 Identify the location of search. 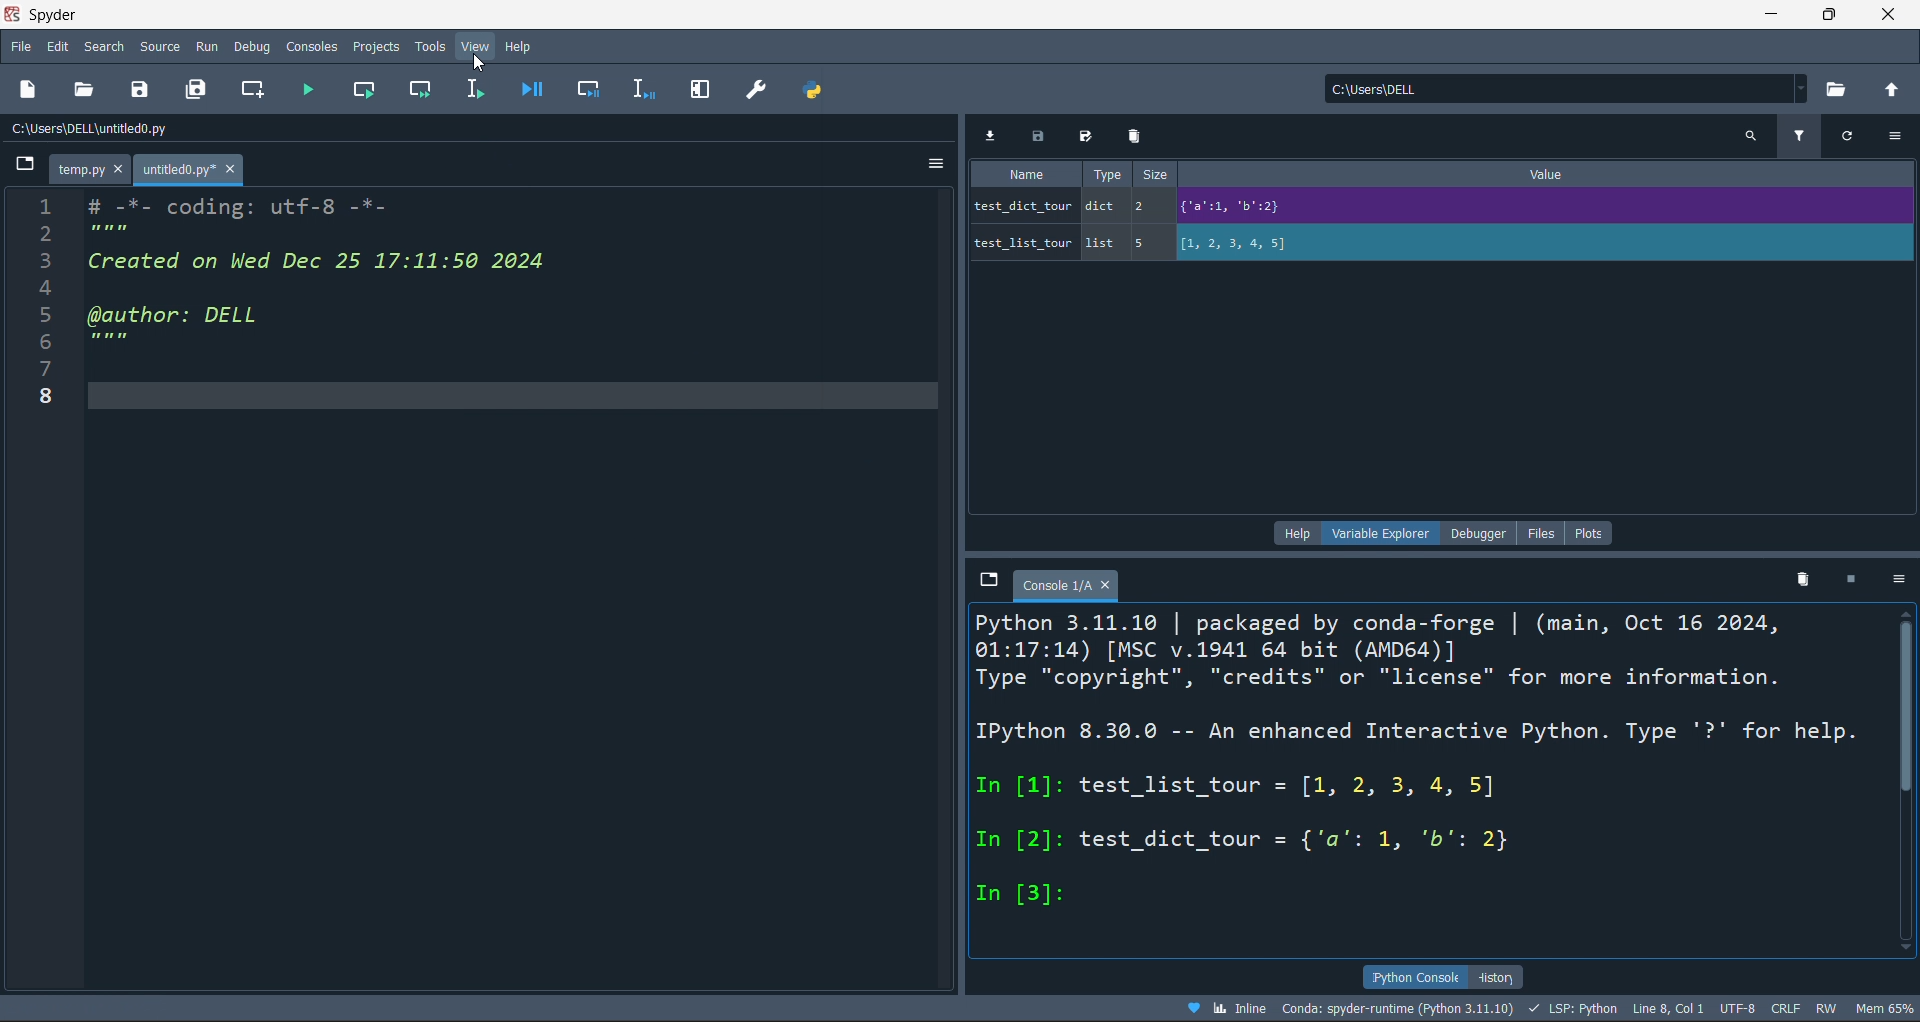
(102, 45).